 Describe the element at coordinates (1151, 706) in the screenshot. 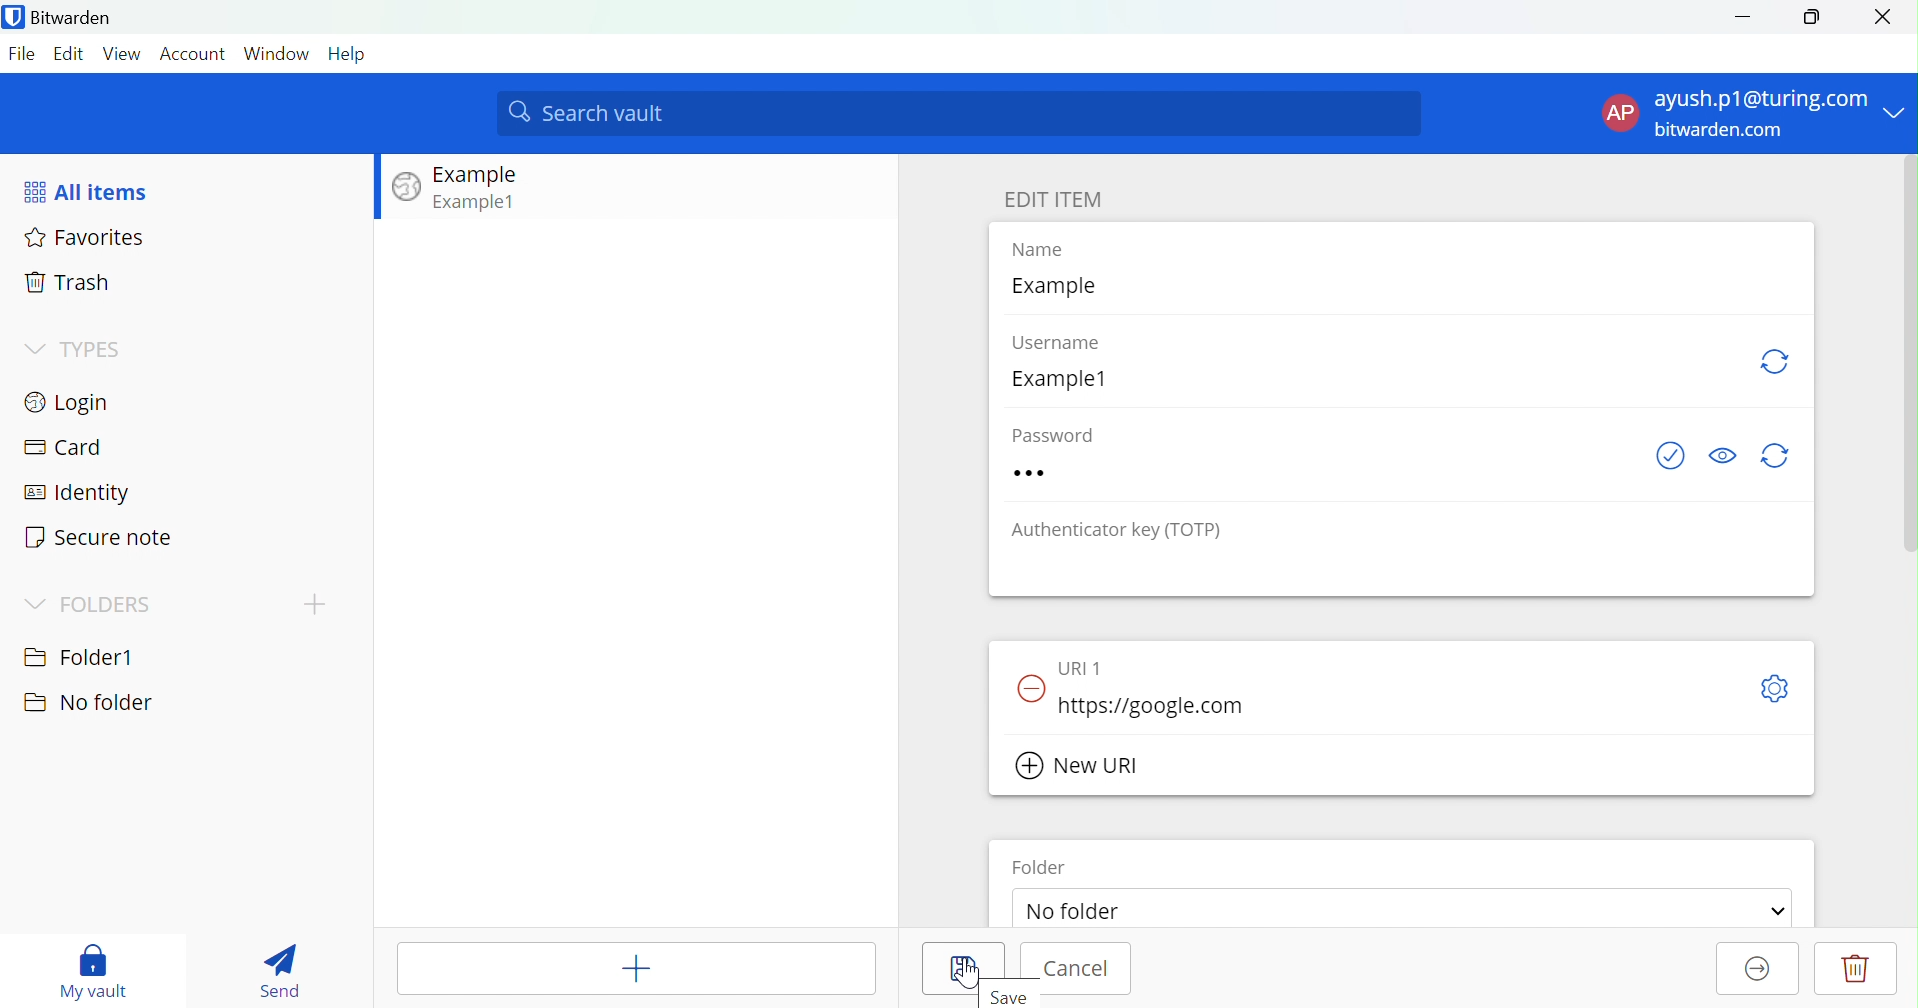

I see `https://google.com` at that location.